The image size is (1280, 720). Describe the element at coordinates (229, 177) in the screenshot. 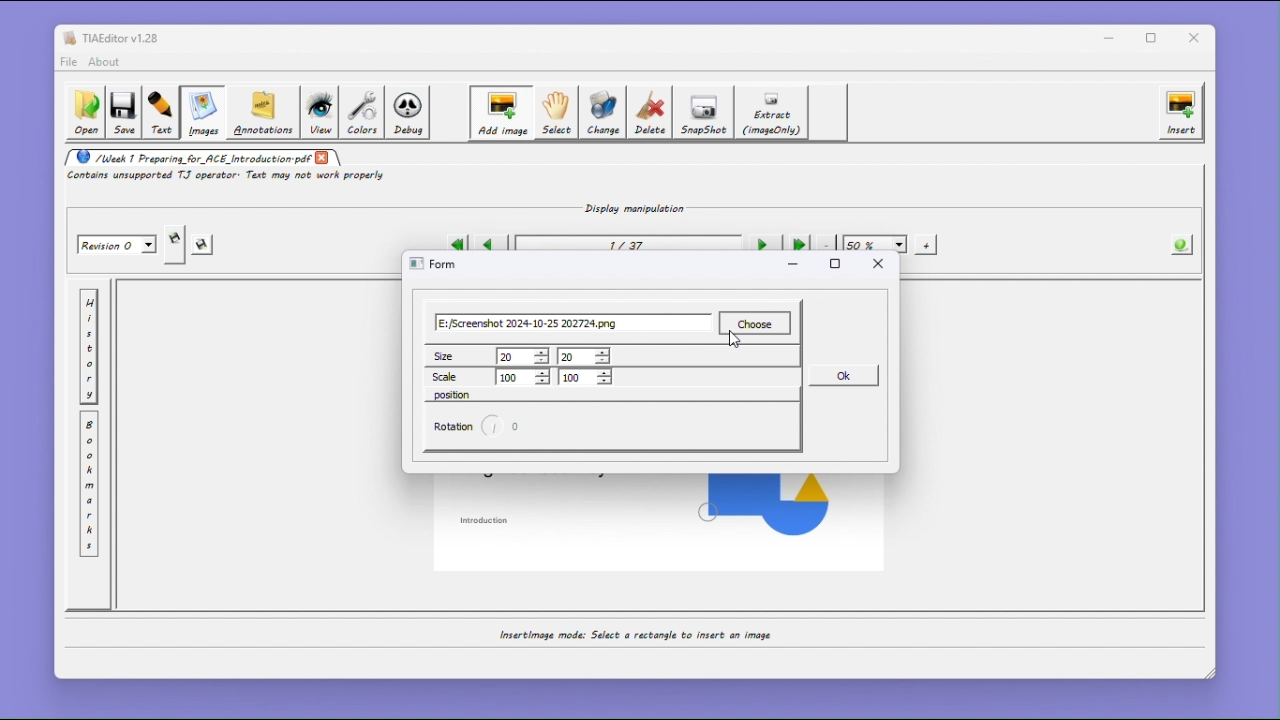

I see `Contains unsupported TJ operator. Text may not work properly` at that location.